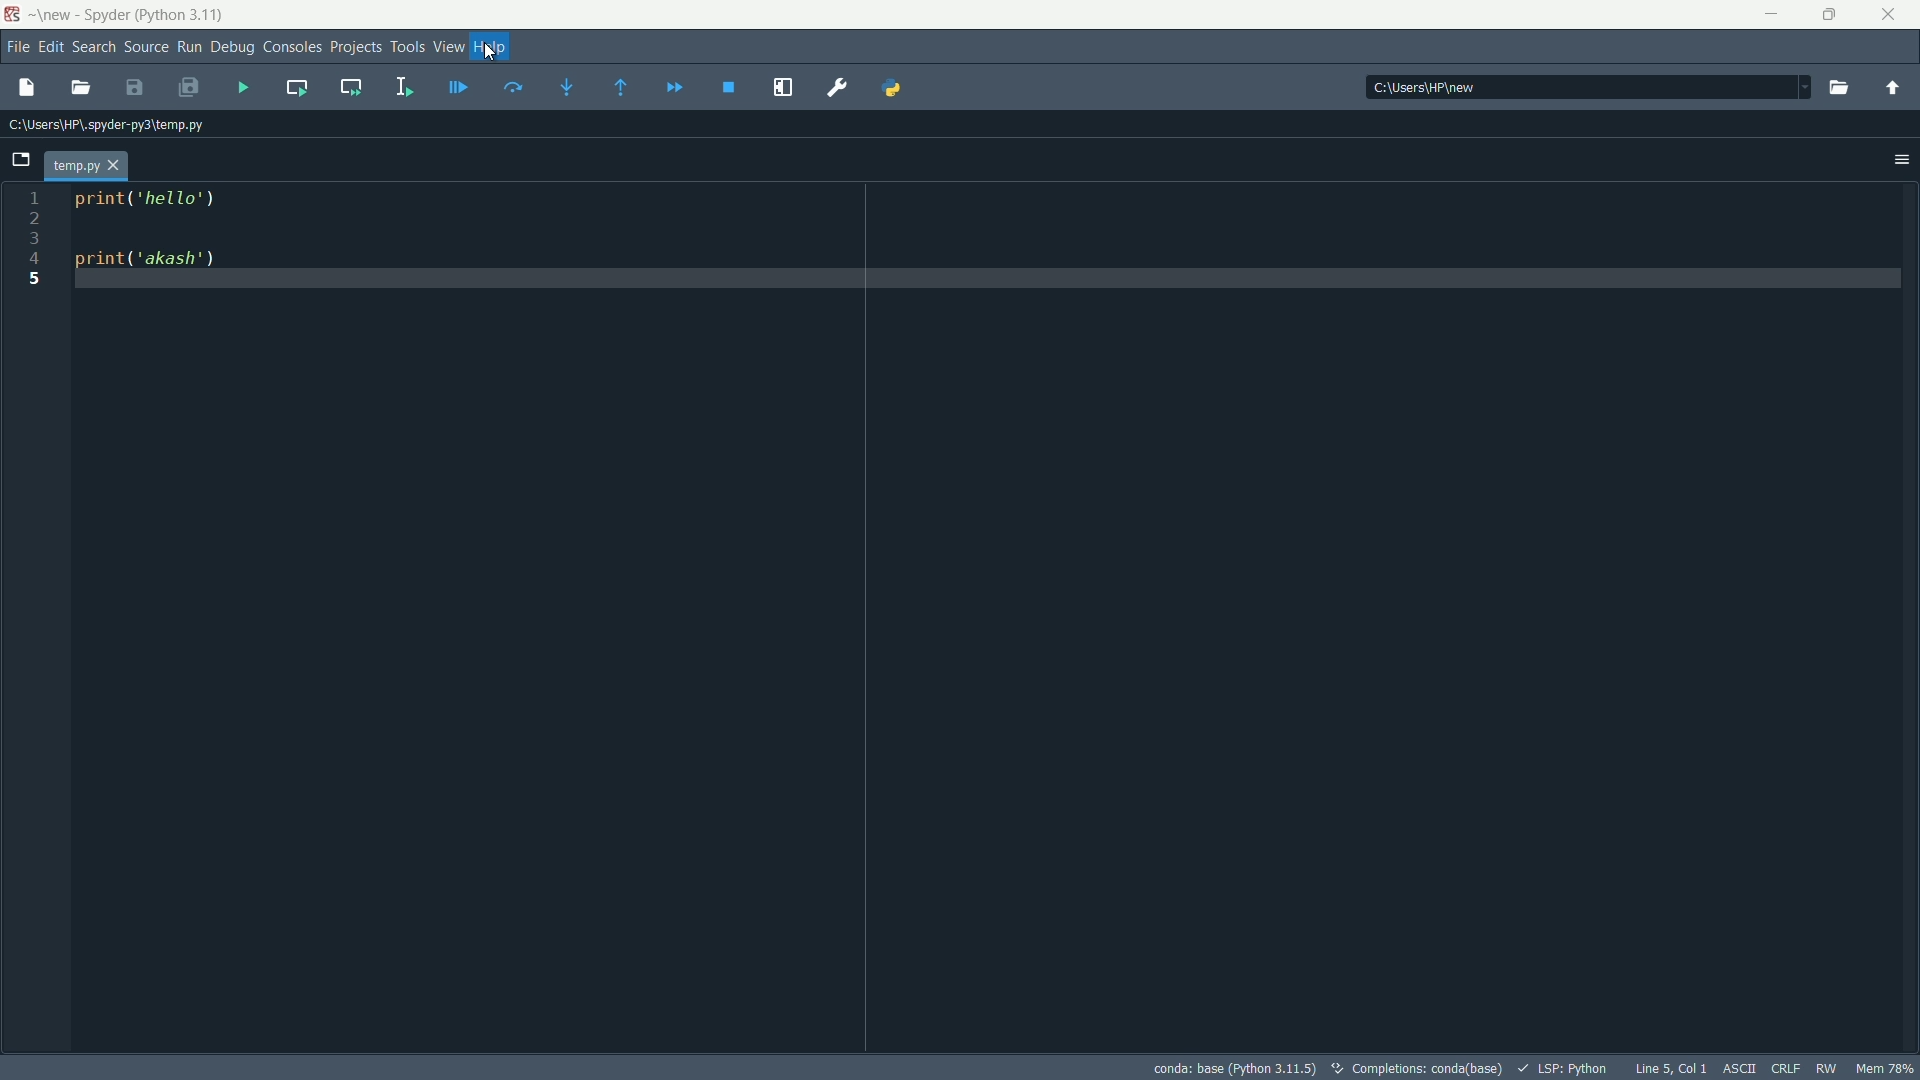 The height and width of the screenshot is (1080, 1920). Describe the element at coordinates (292, 46) in the screenshot. I see `consoles menu` at that location.